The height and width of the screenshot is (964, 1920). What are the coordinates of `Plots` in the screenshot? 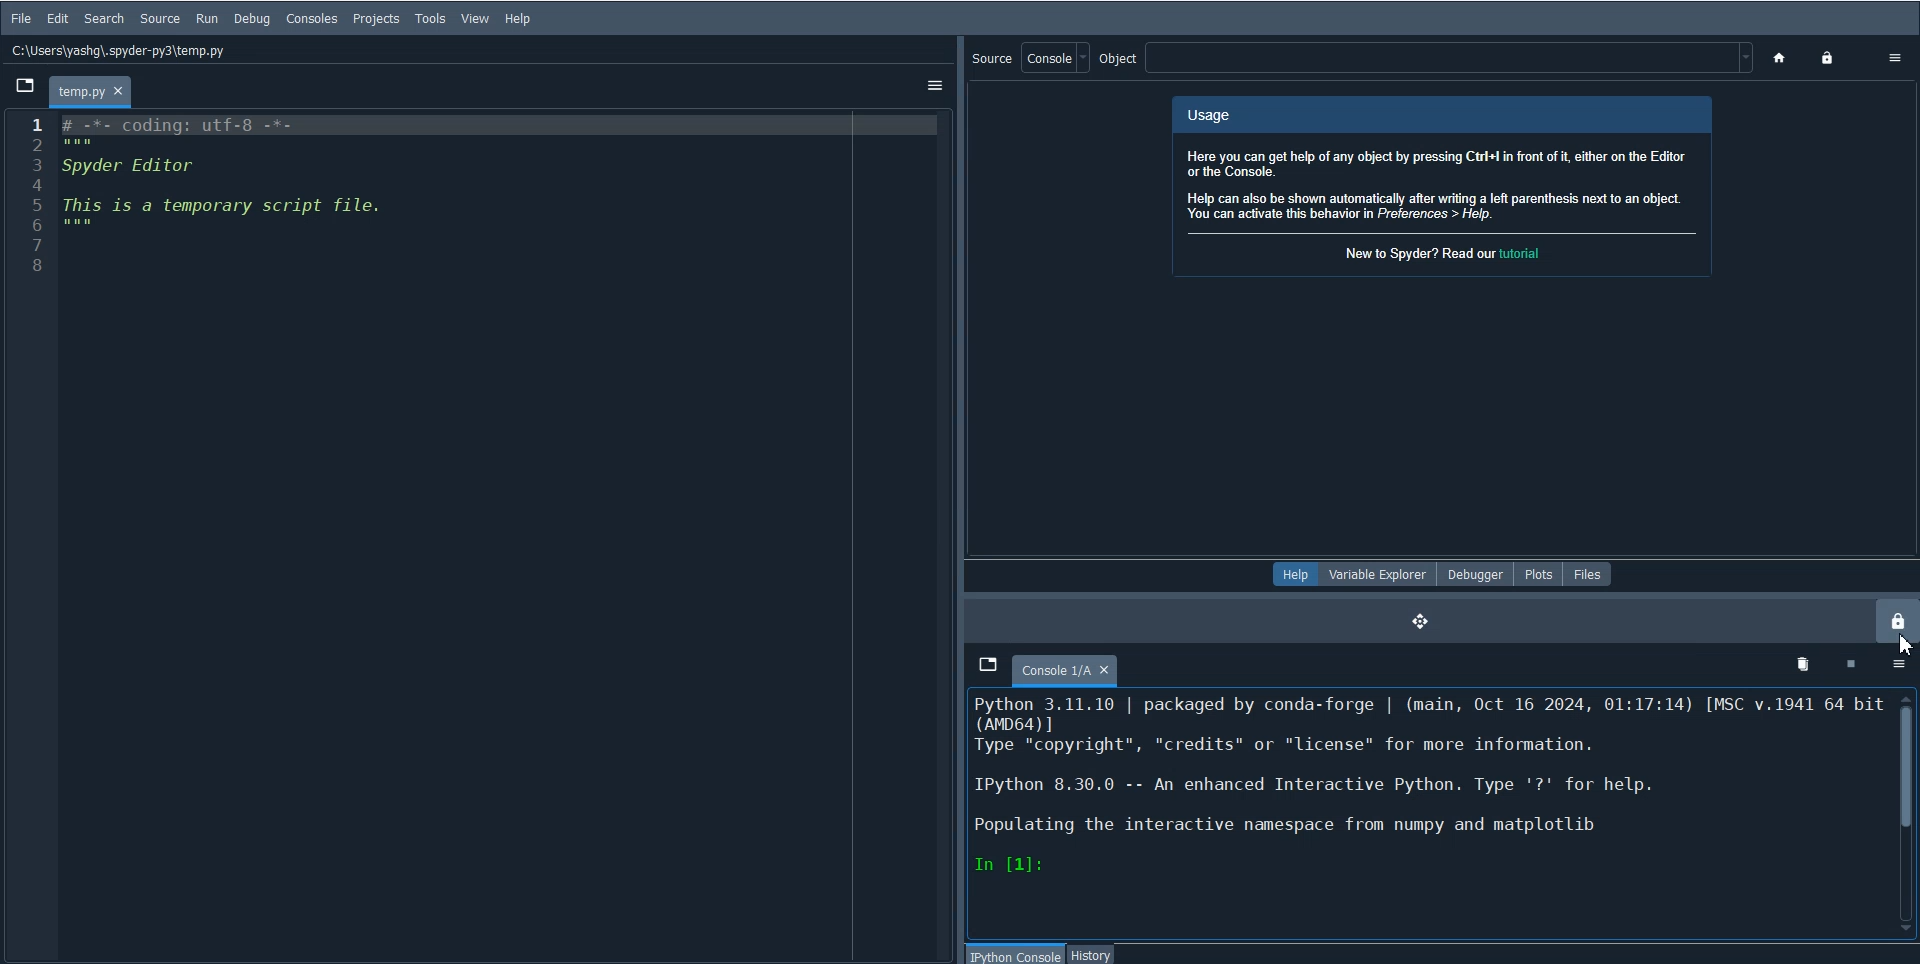 It's located at (1537, 573).